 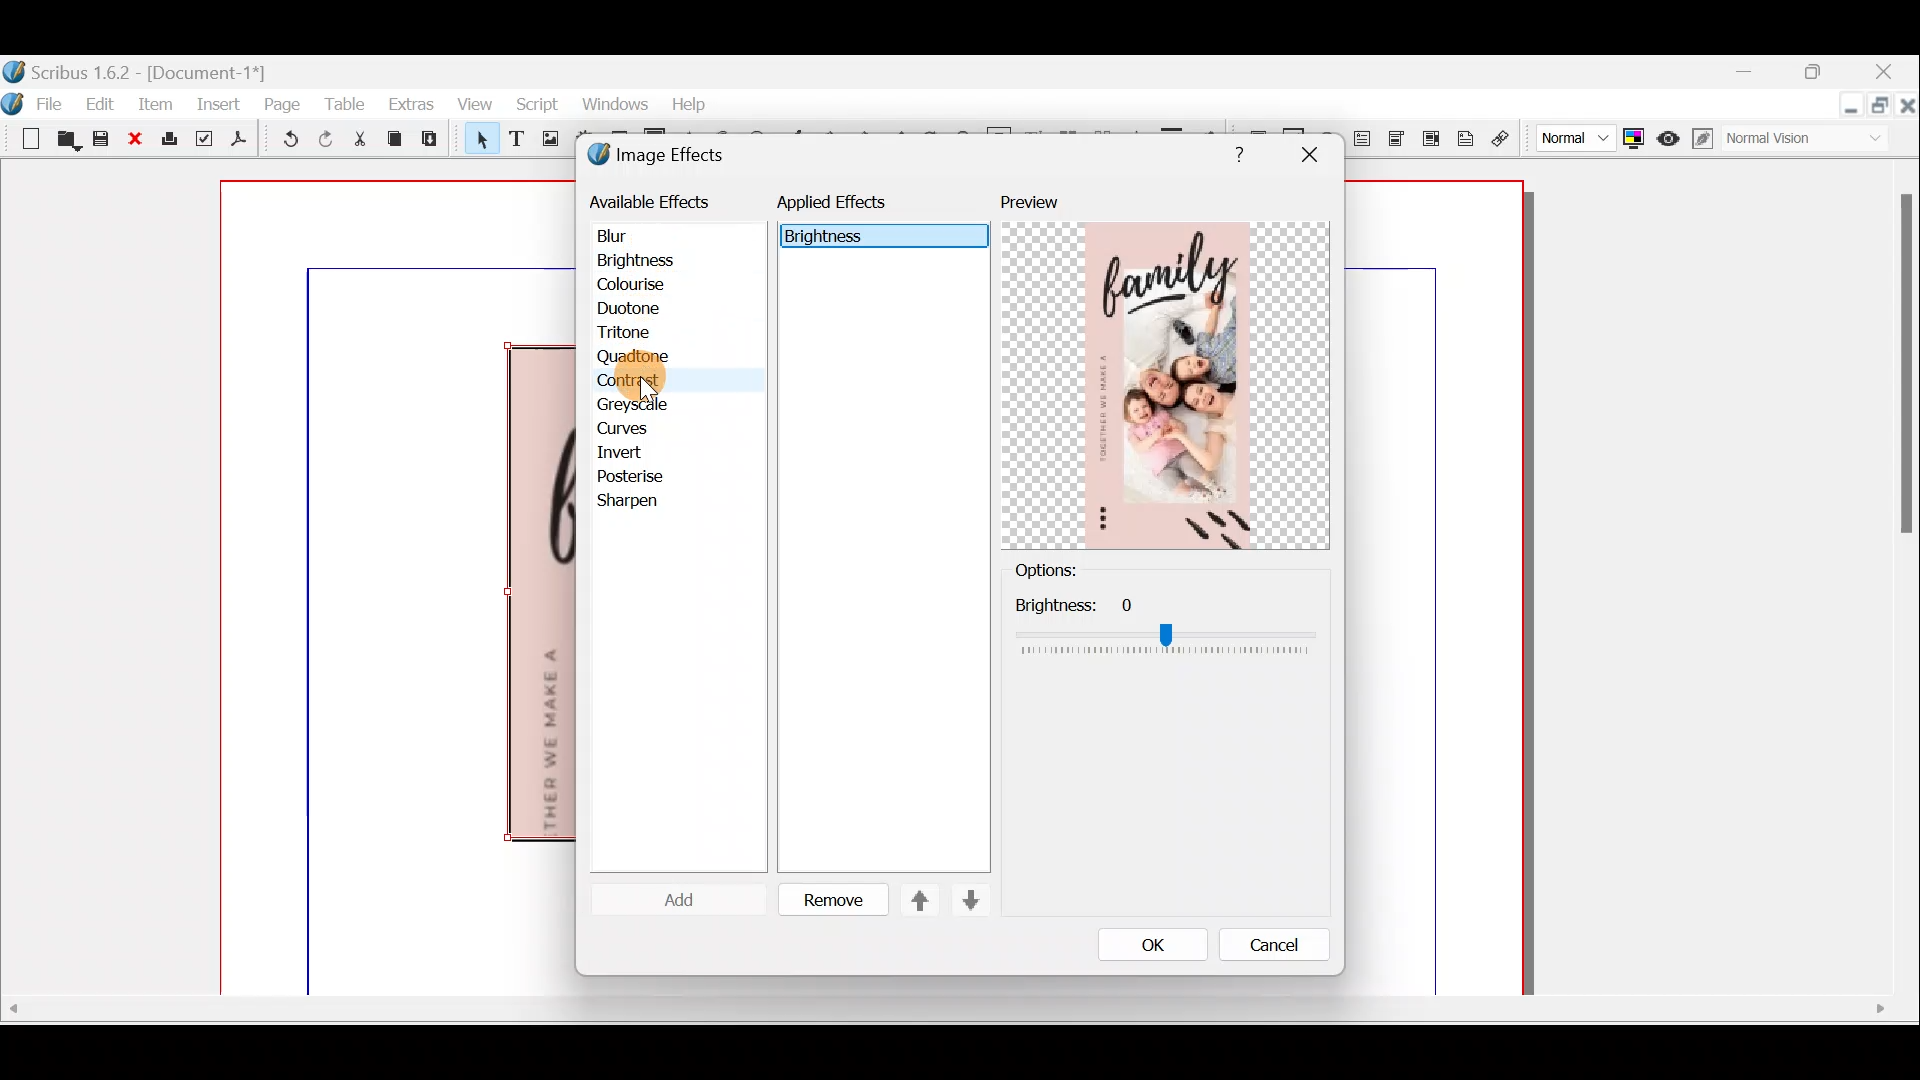 What do you see at coordinates (633, 311) in the screenshot?
I see `Duotone` at bounding box center [633, 311].